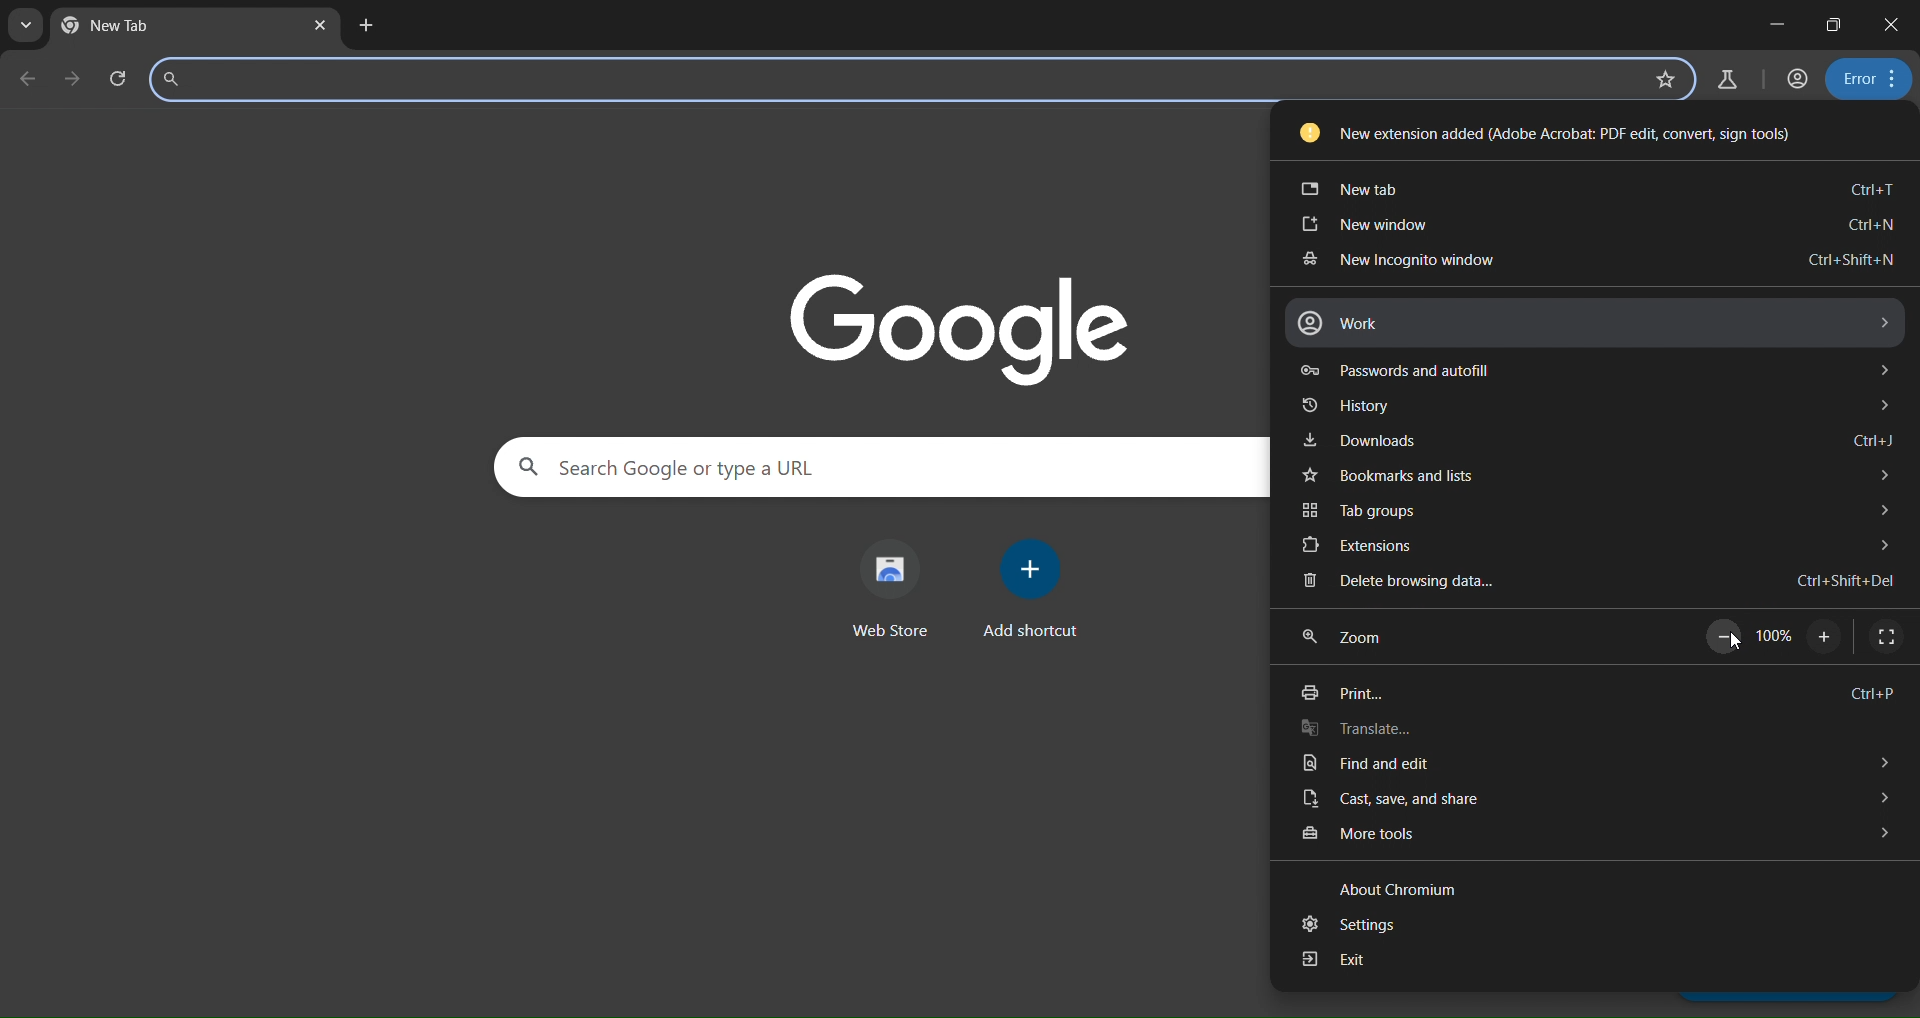 This screenshot has width=1920, height=1018. What do you see at coordinates (1400, 891) in the screenshot?
I see `about chromium` at bounding box center [1400, 891].